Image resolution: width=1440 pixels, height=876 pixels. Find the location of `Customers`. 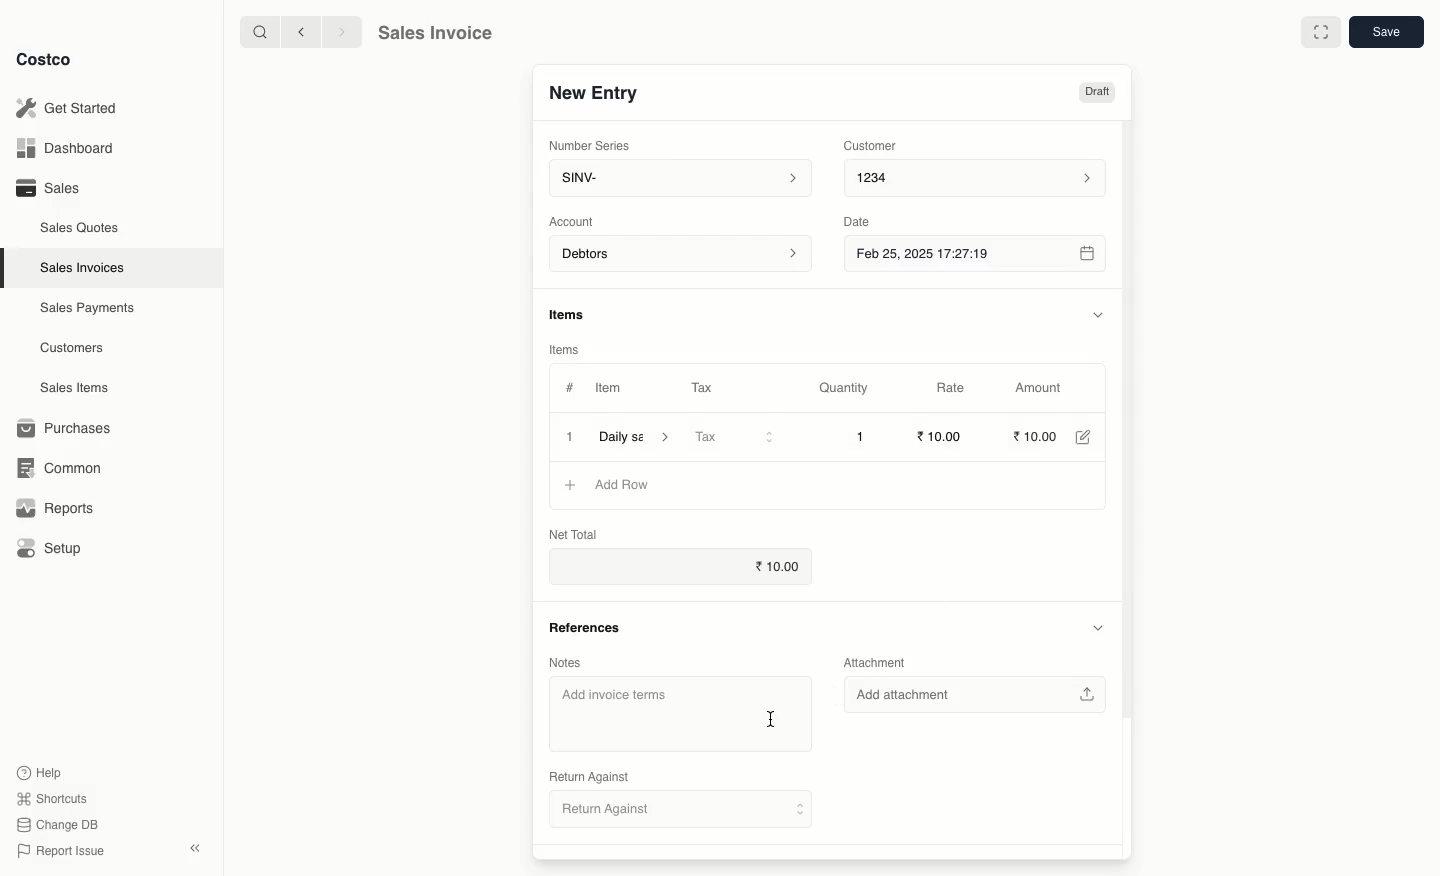

Customers is located at coordinates (70, 347).